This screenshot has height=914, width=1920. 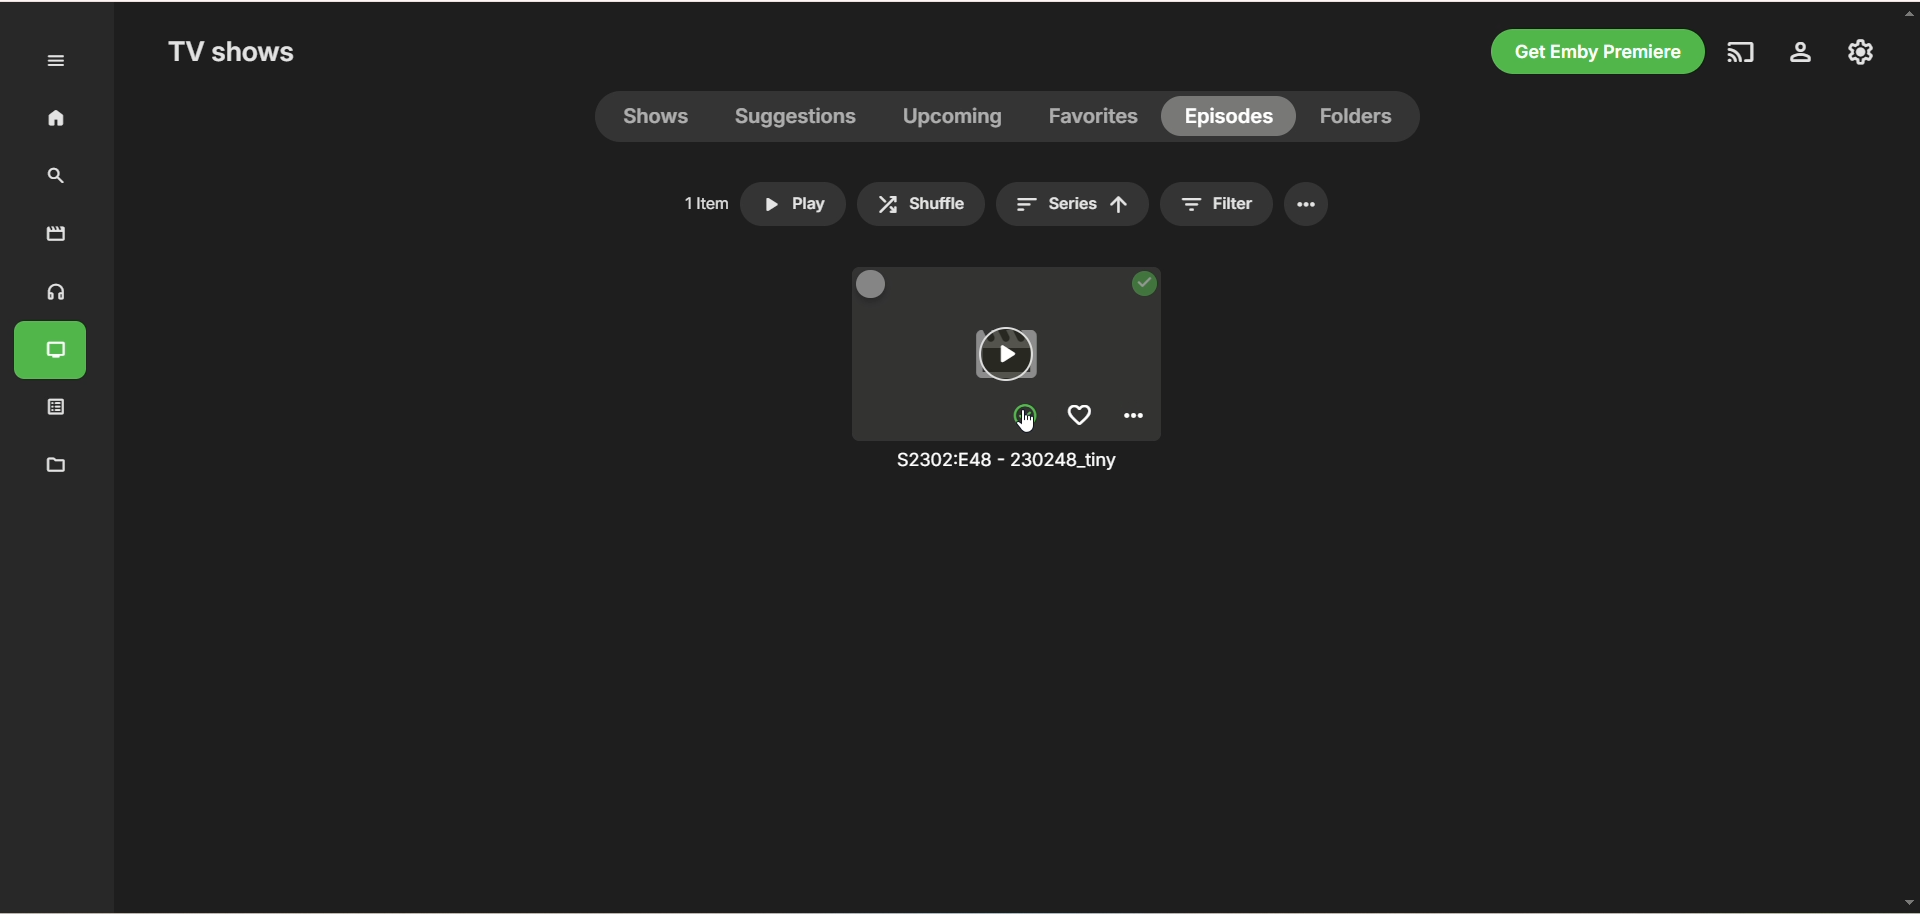 What do you see at coordinates (999, 353) in the screenshot?
I see `play` at bounding box center [999, 353].